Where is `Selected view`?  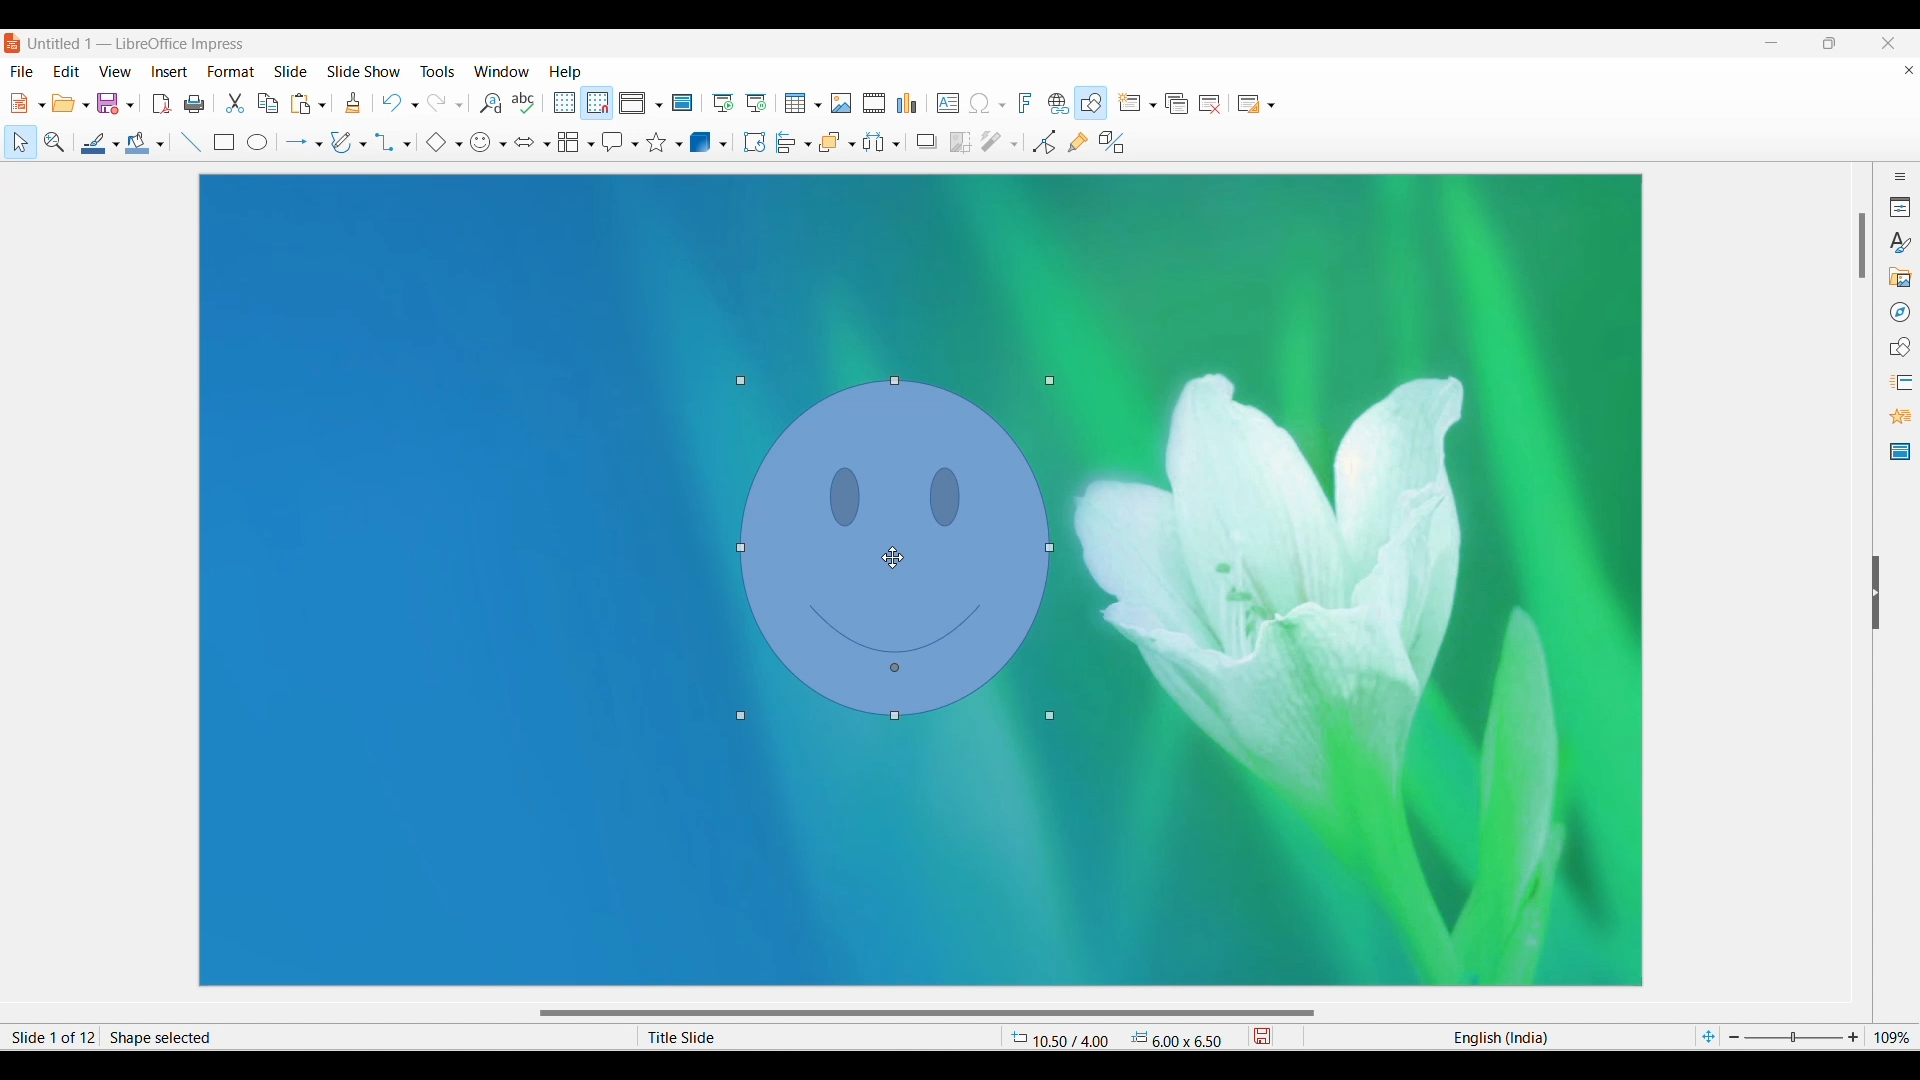 Selected view is located at coordinates (632, 103).